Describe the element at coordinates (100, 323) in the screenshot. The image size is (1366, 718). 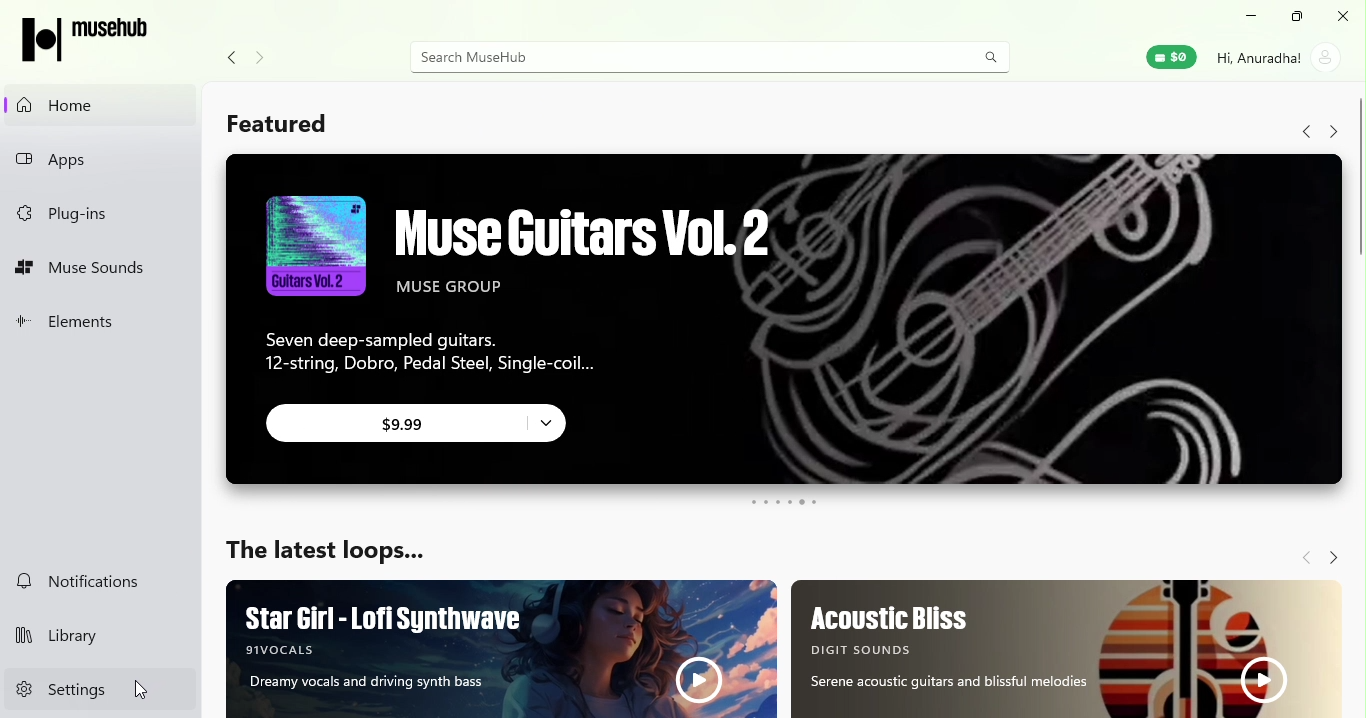
I see `Elements` at that location.